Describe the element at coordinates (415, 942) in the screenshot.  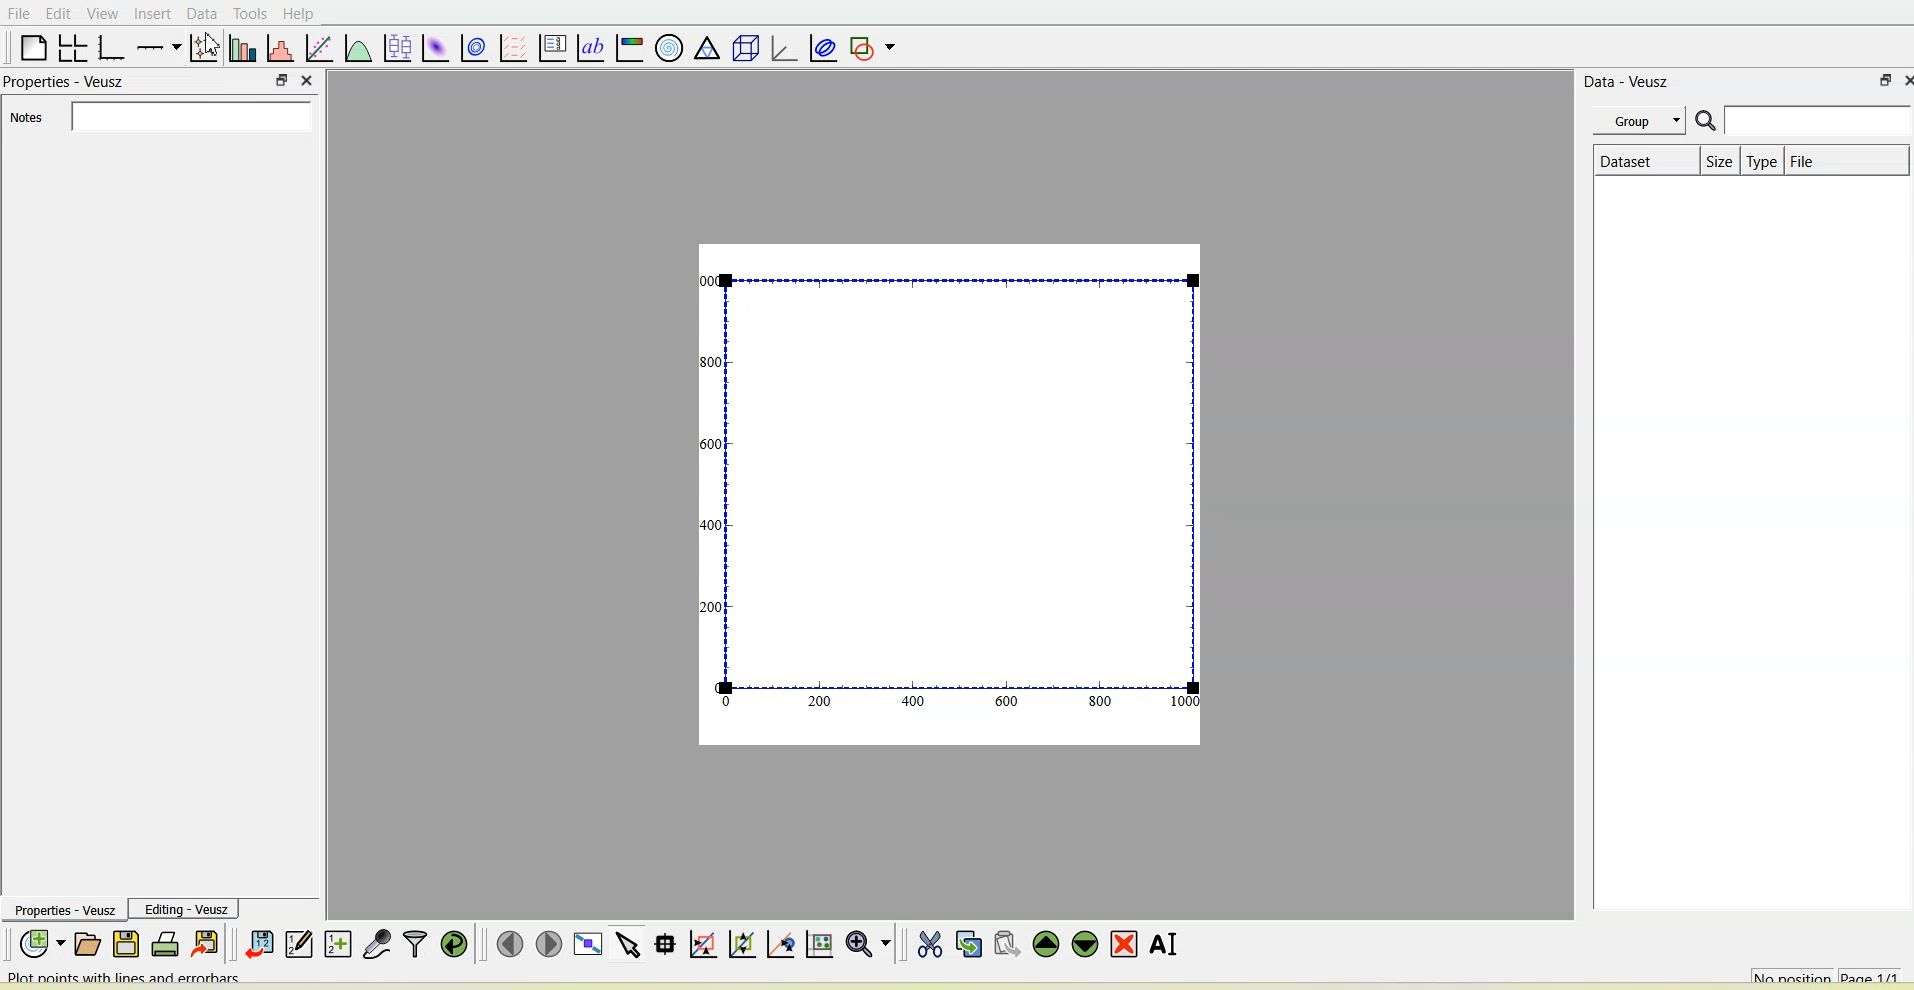
I see `Filter data` at that location.